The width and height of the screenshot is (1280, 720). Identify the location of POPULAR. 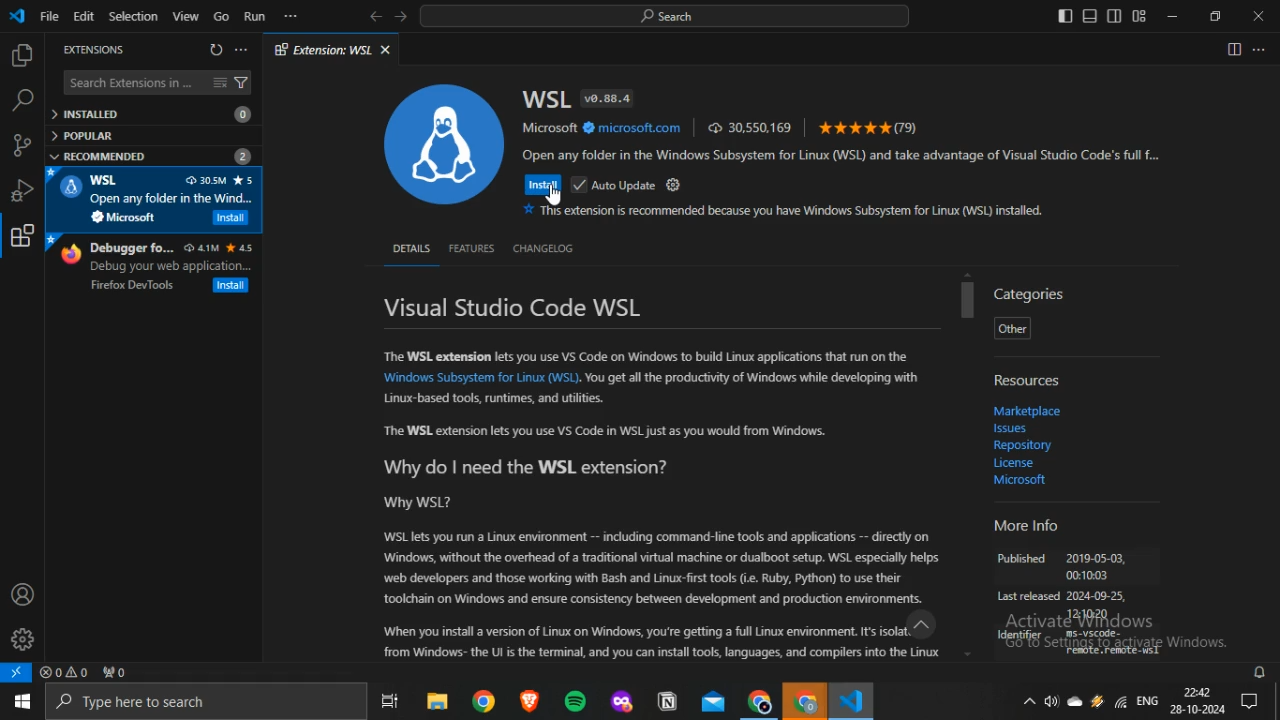
(88, 135).